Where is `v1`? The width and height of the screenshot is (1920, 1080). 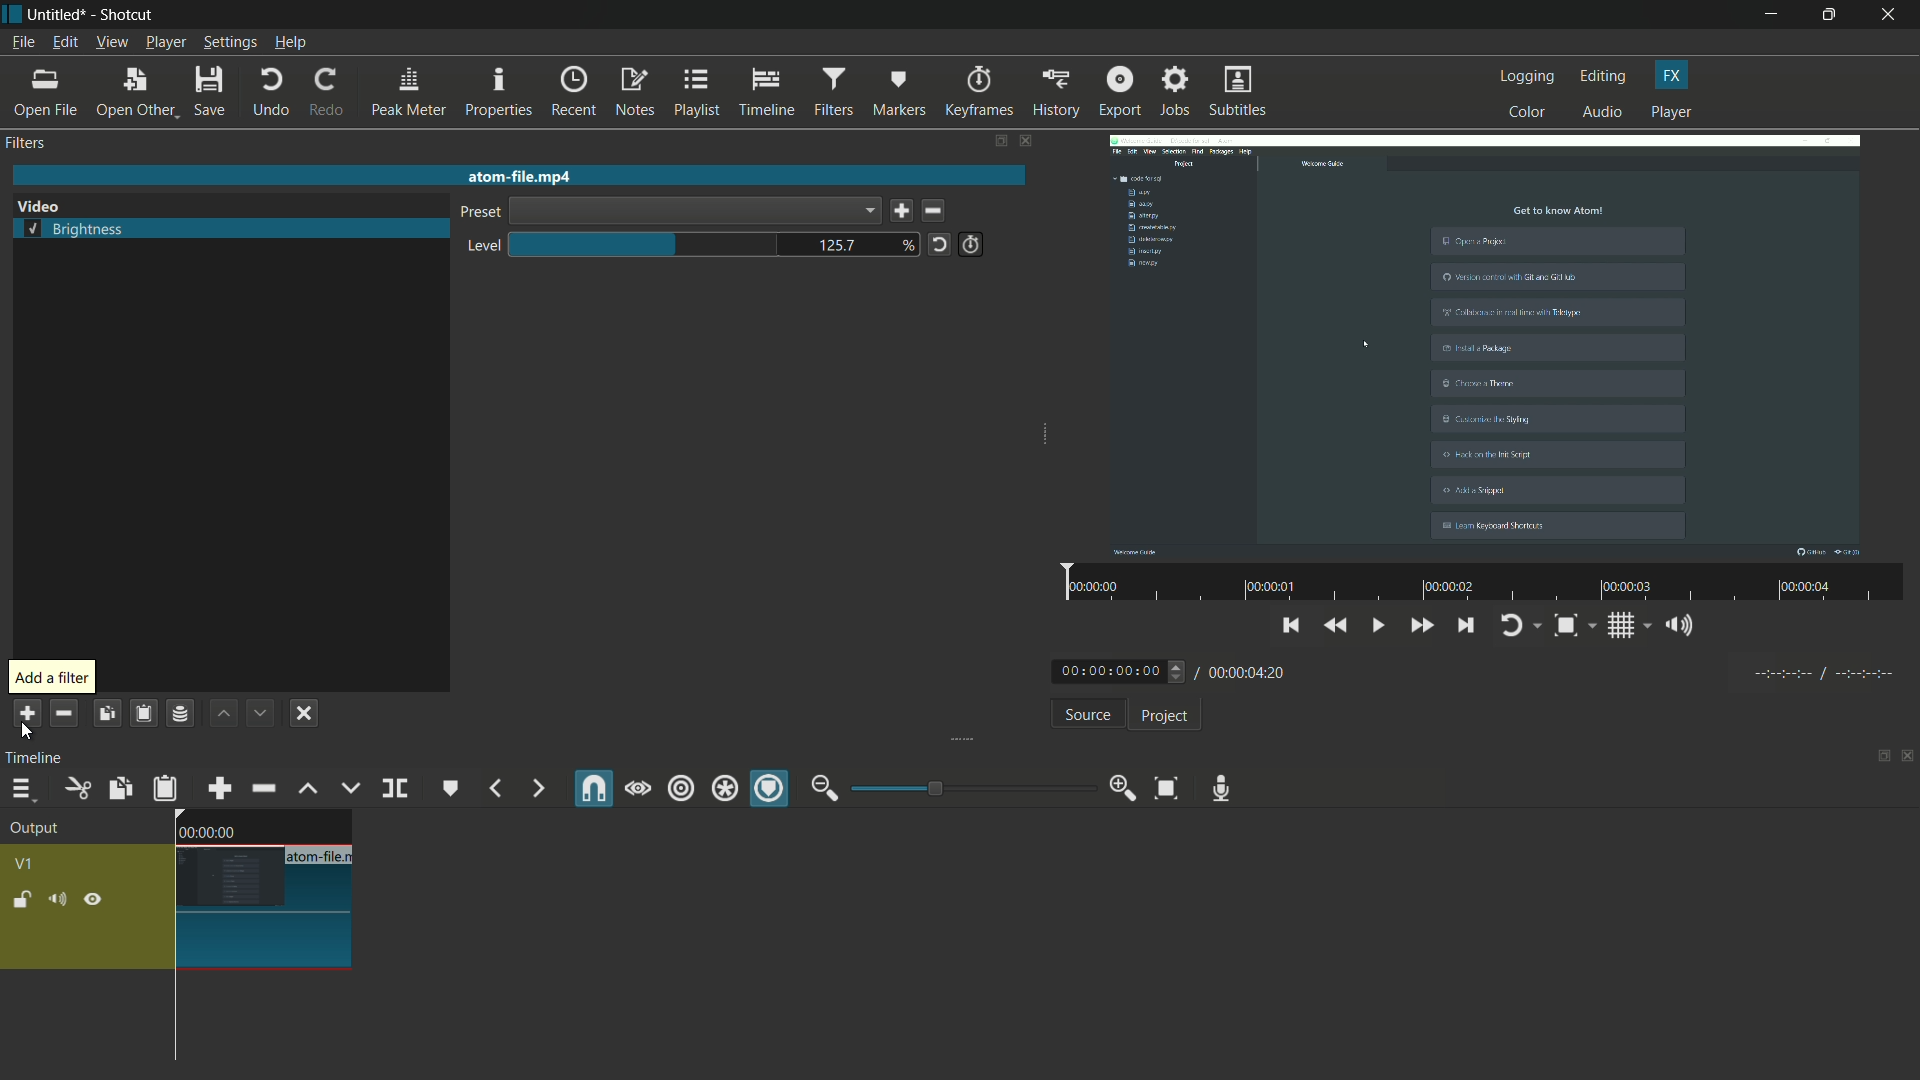 v1 is located at coordinates (28, 862).